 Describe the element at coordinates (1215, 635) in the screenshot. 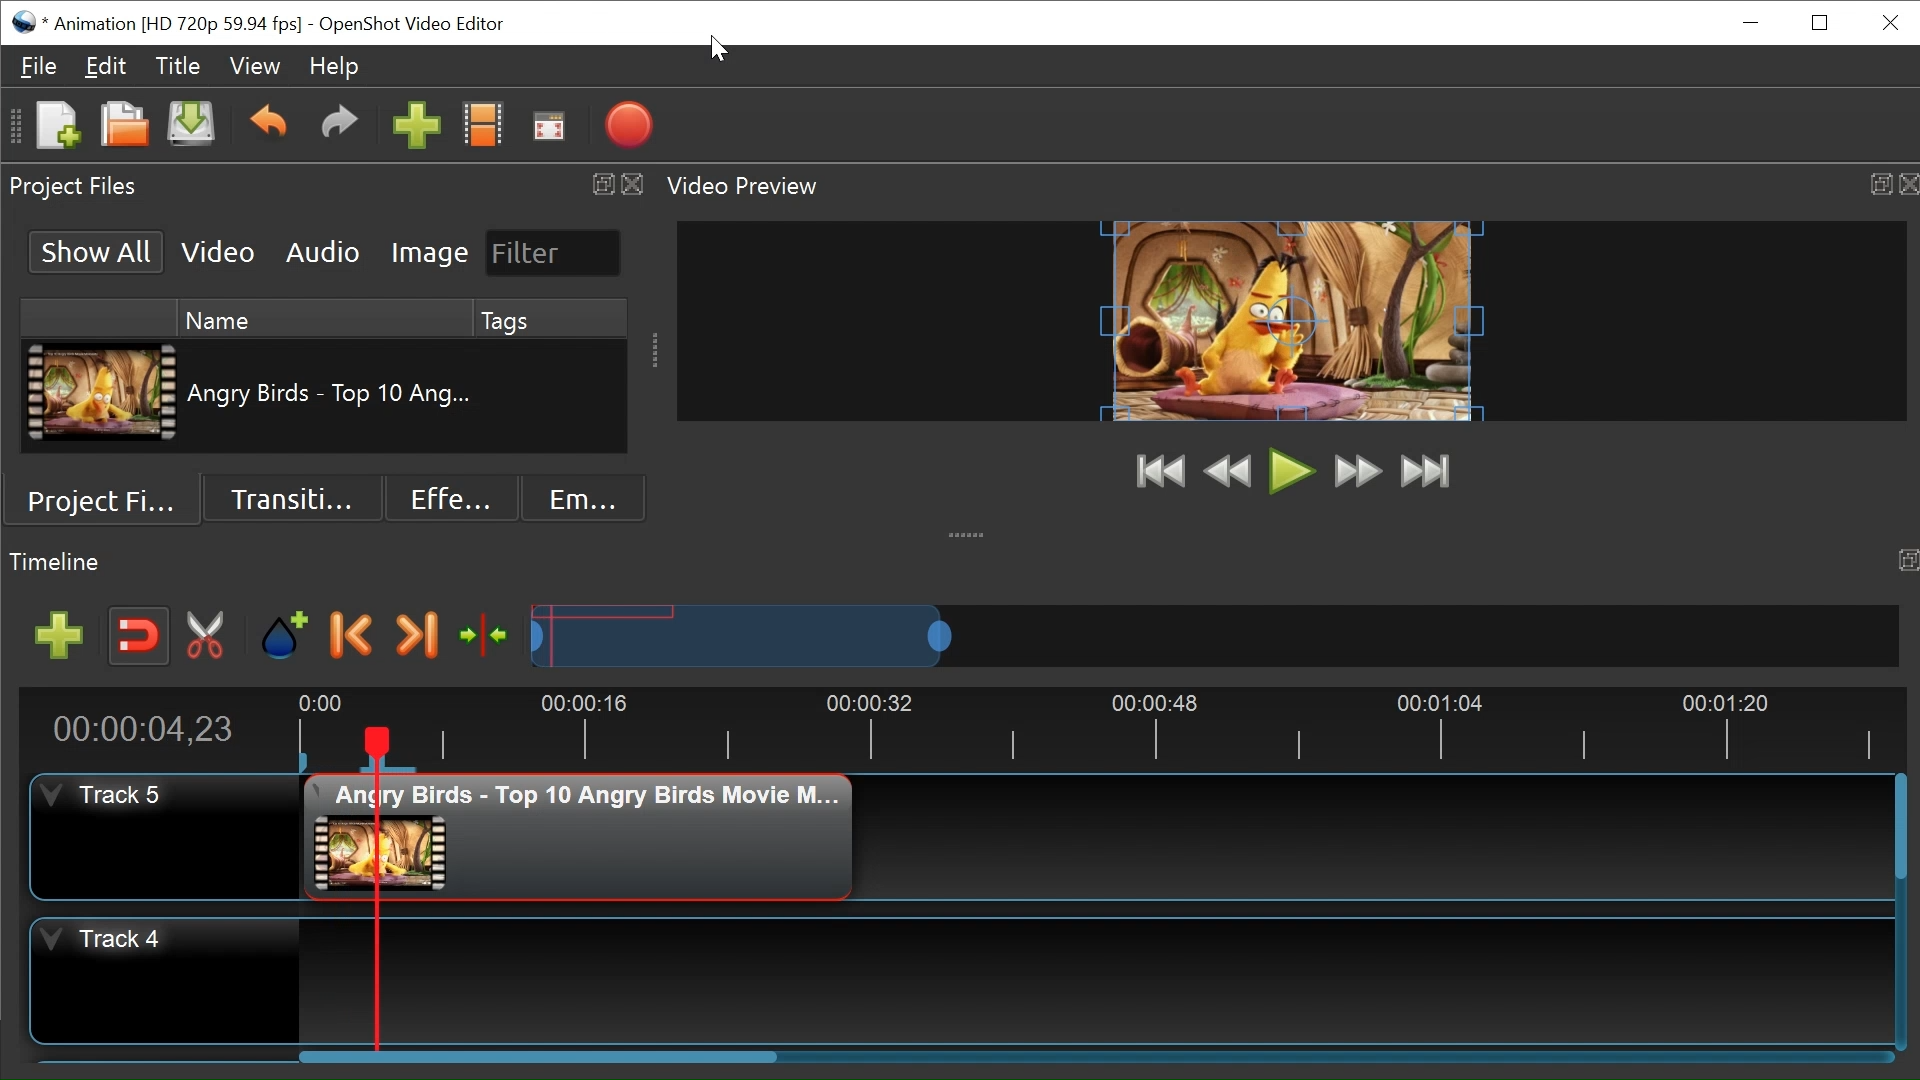

I see `Zoom Slider` at that location.